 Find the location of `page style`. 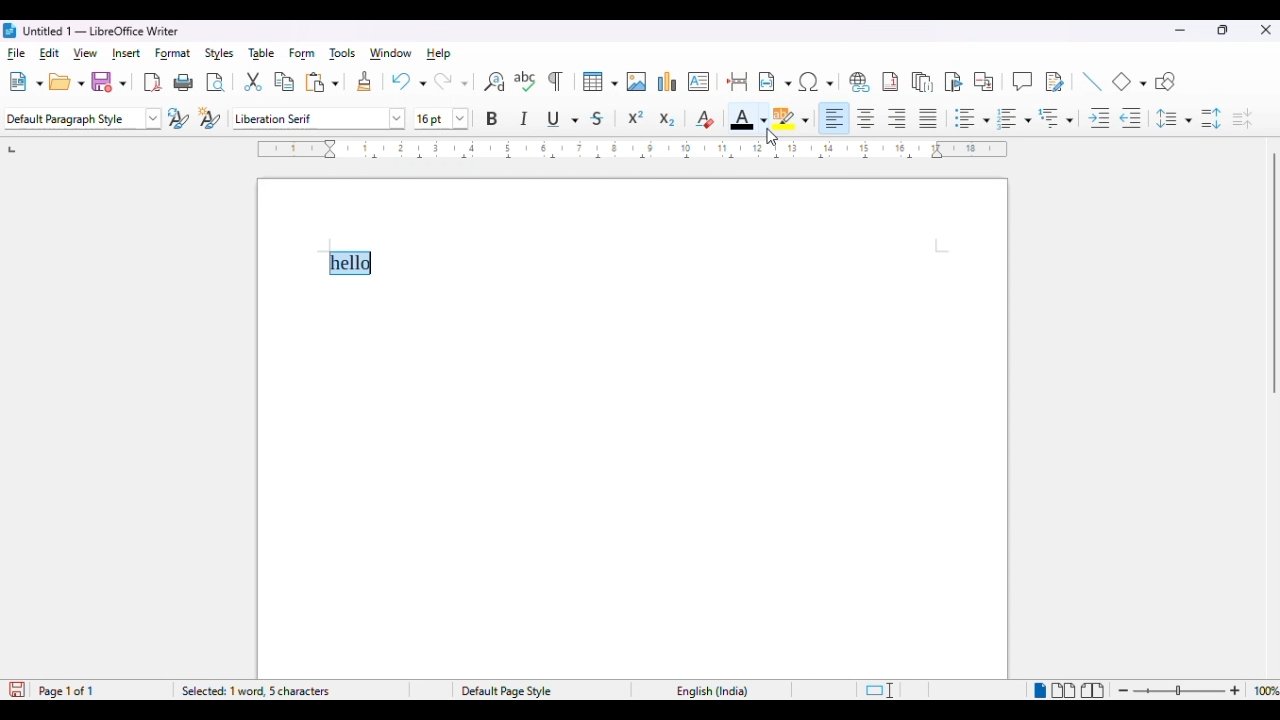

page style is located at coordinates (507, 691).